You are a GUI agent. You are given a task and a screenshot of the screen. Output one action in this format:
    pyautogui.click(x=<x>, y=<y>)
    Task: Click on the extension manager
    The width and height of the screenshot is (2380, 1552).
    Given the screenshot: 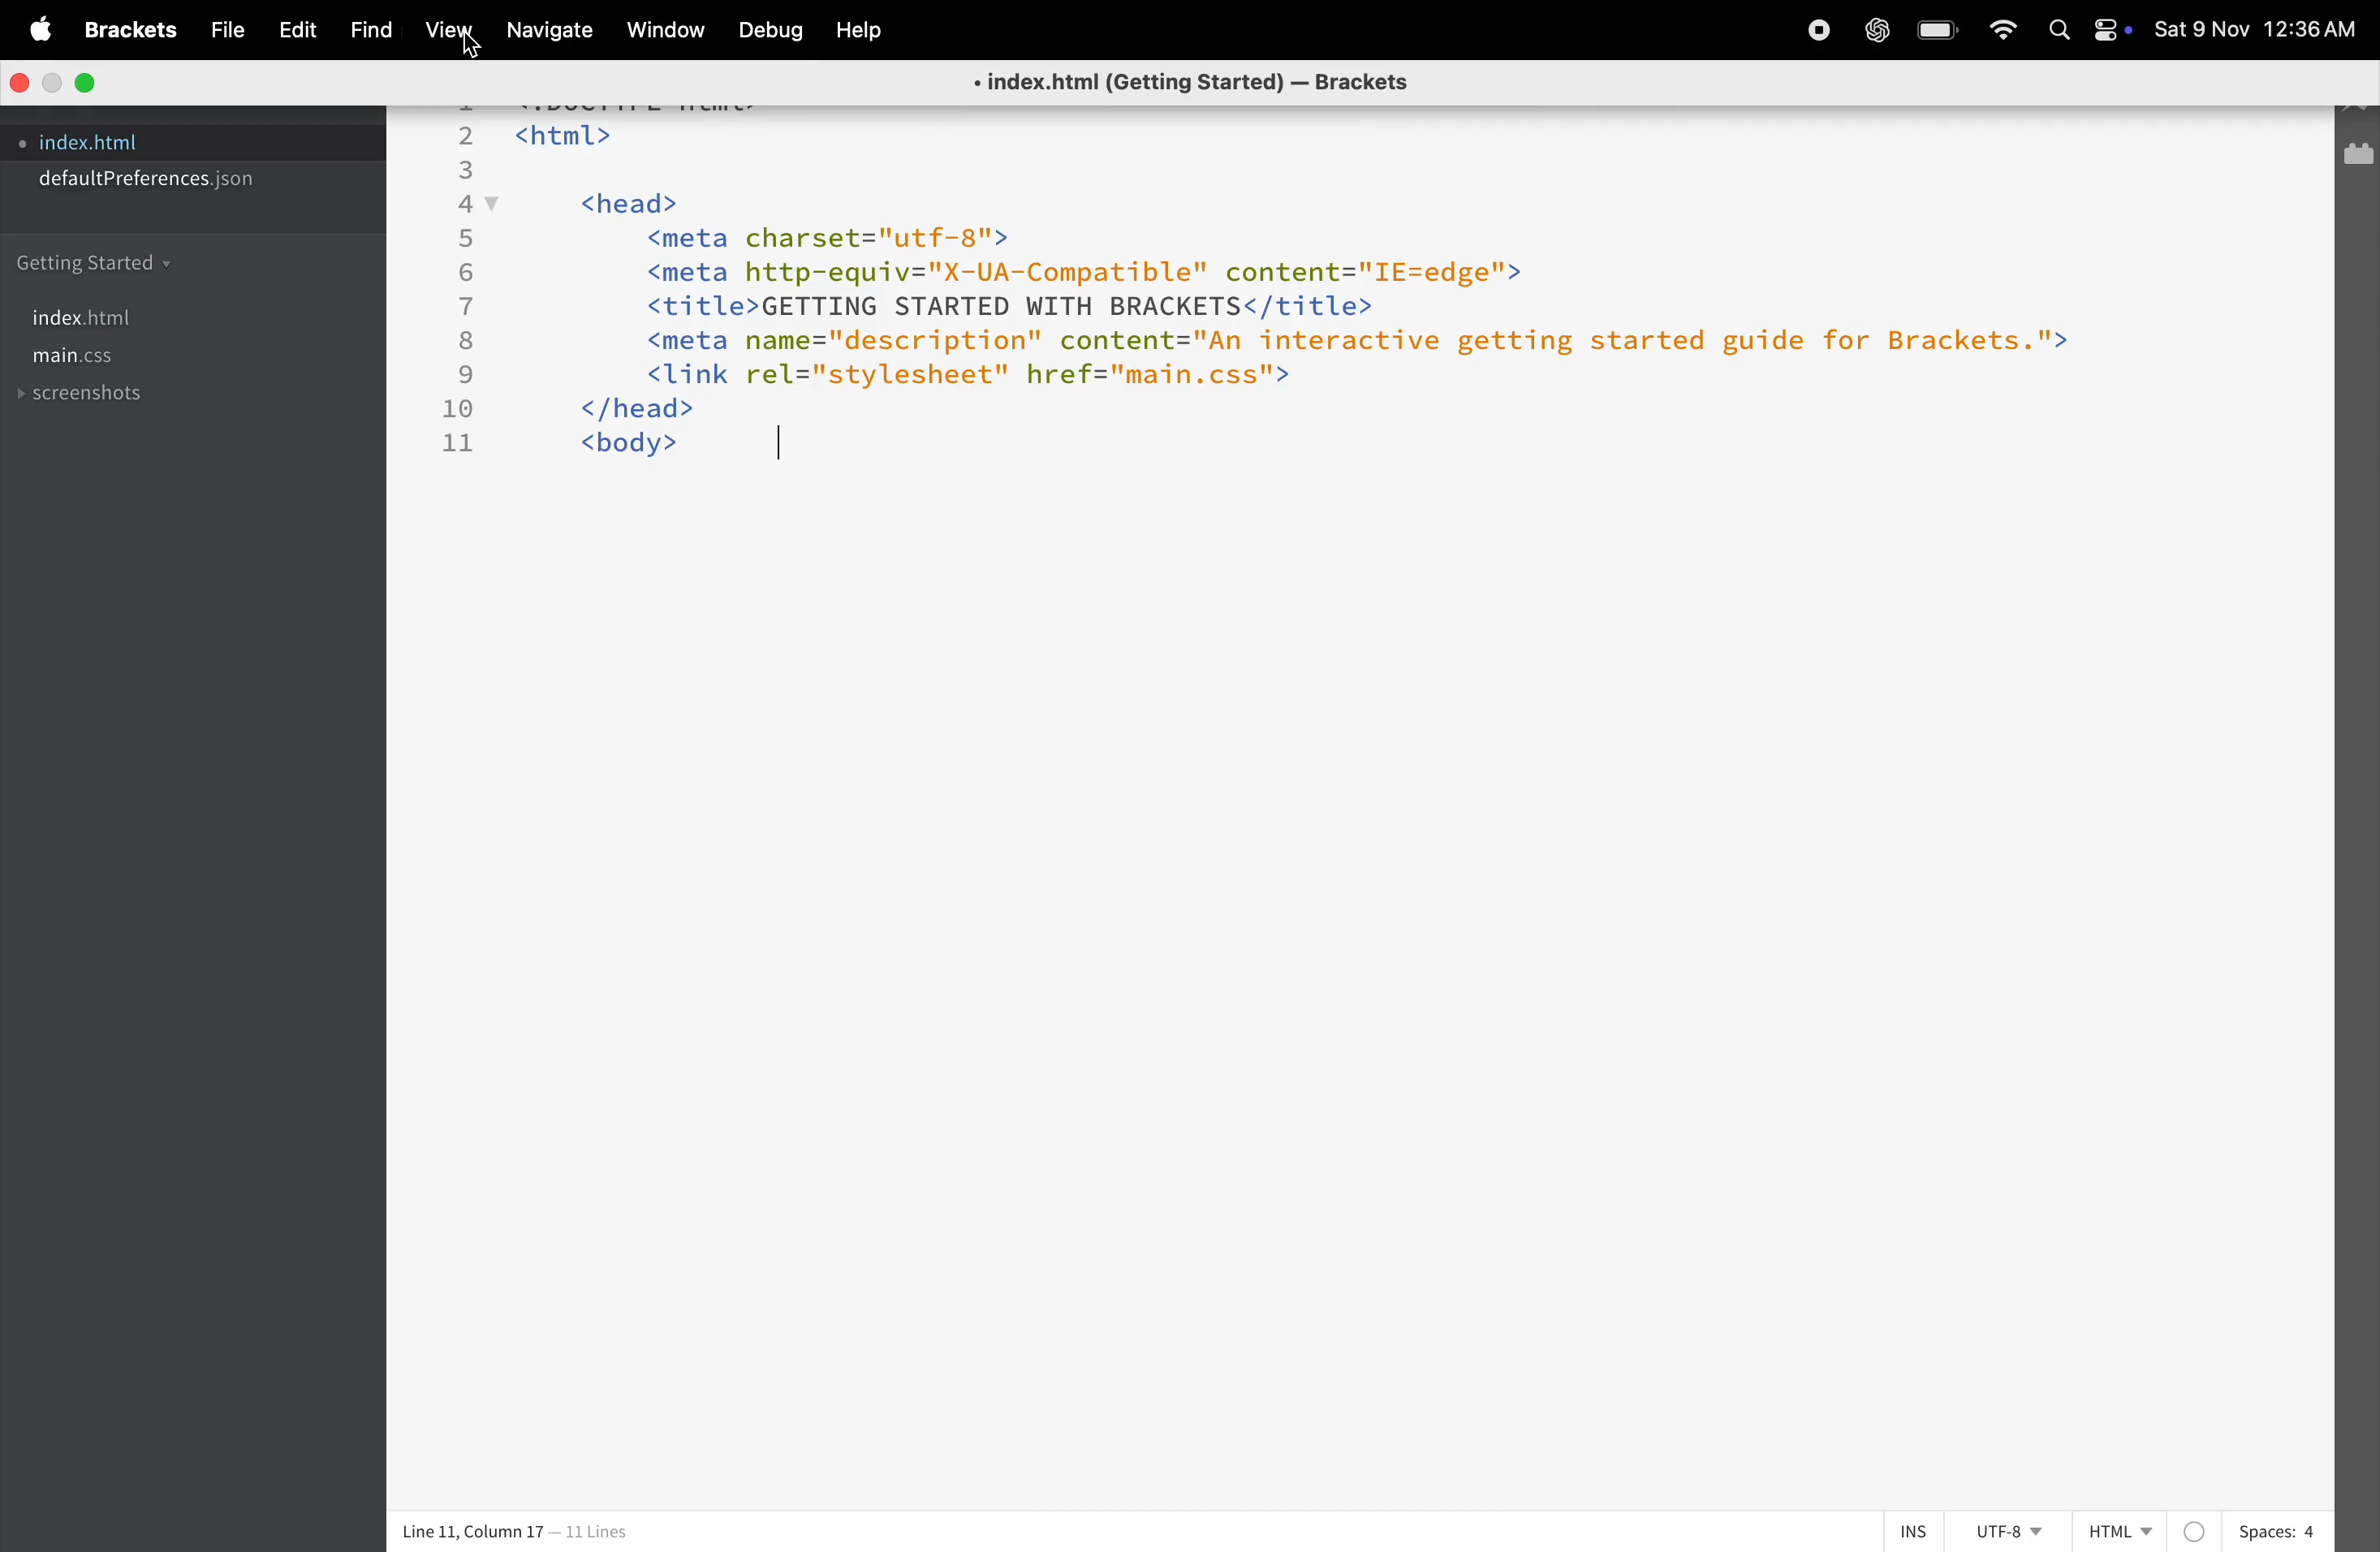 What is the action you would take?
    pyautogui.click(x=2358, y=155)
    